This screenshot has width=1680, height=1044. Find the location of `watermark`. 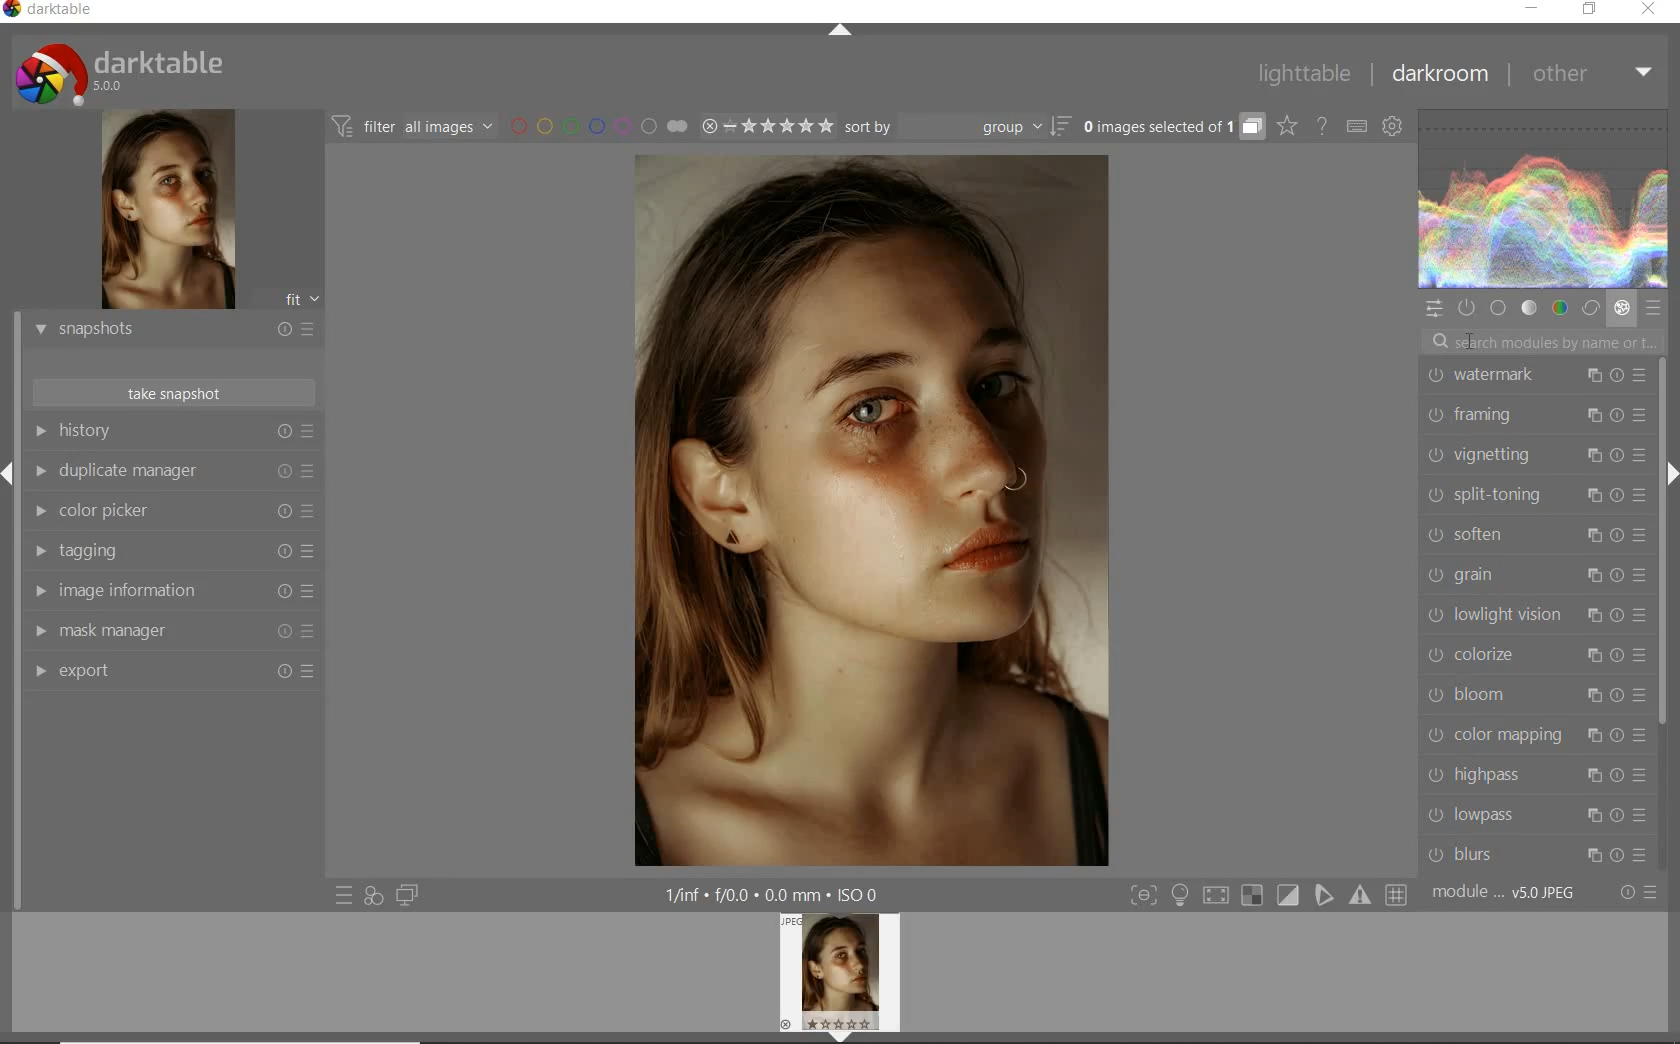

watermark is located at coordinates (1537, 377).